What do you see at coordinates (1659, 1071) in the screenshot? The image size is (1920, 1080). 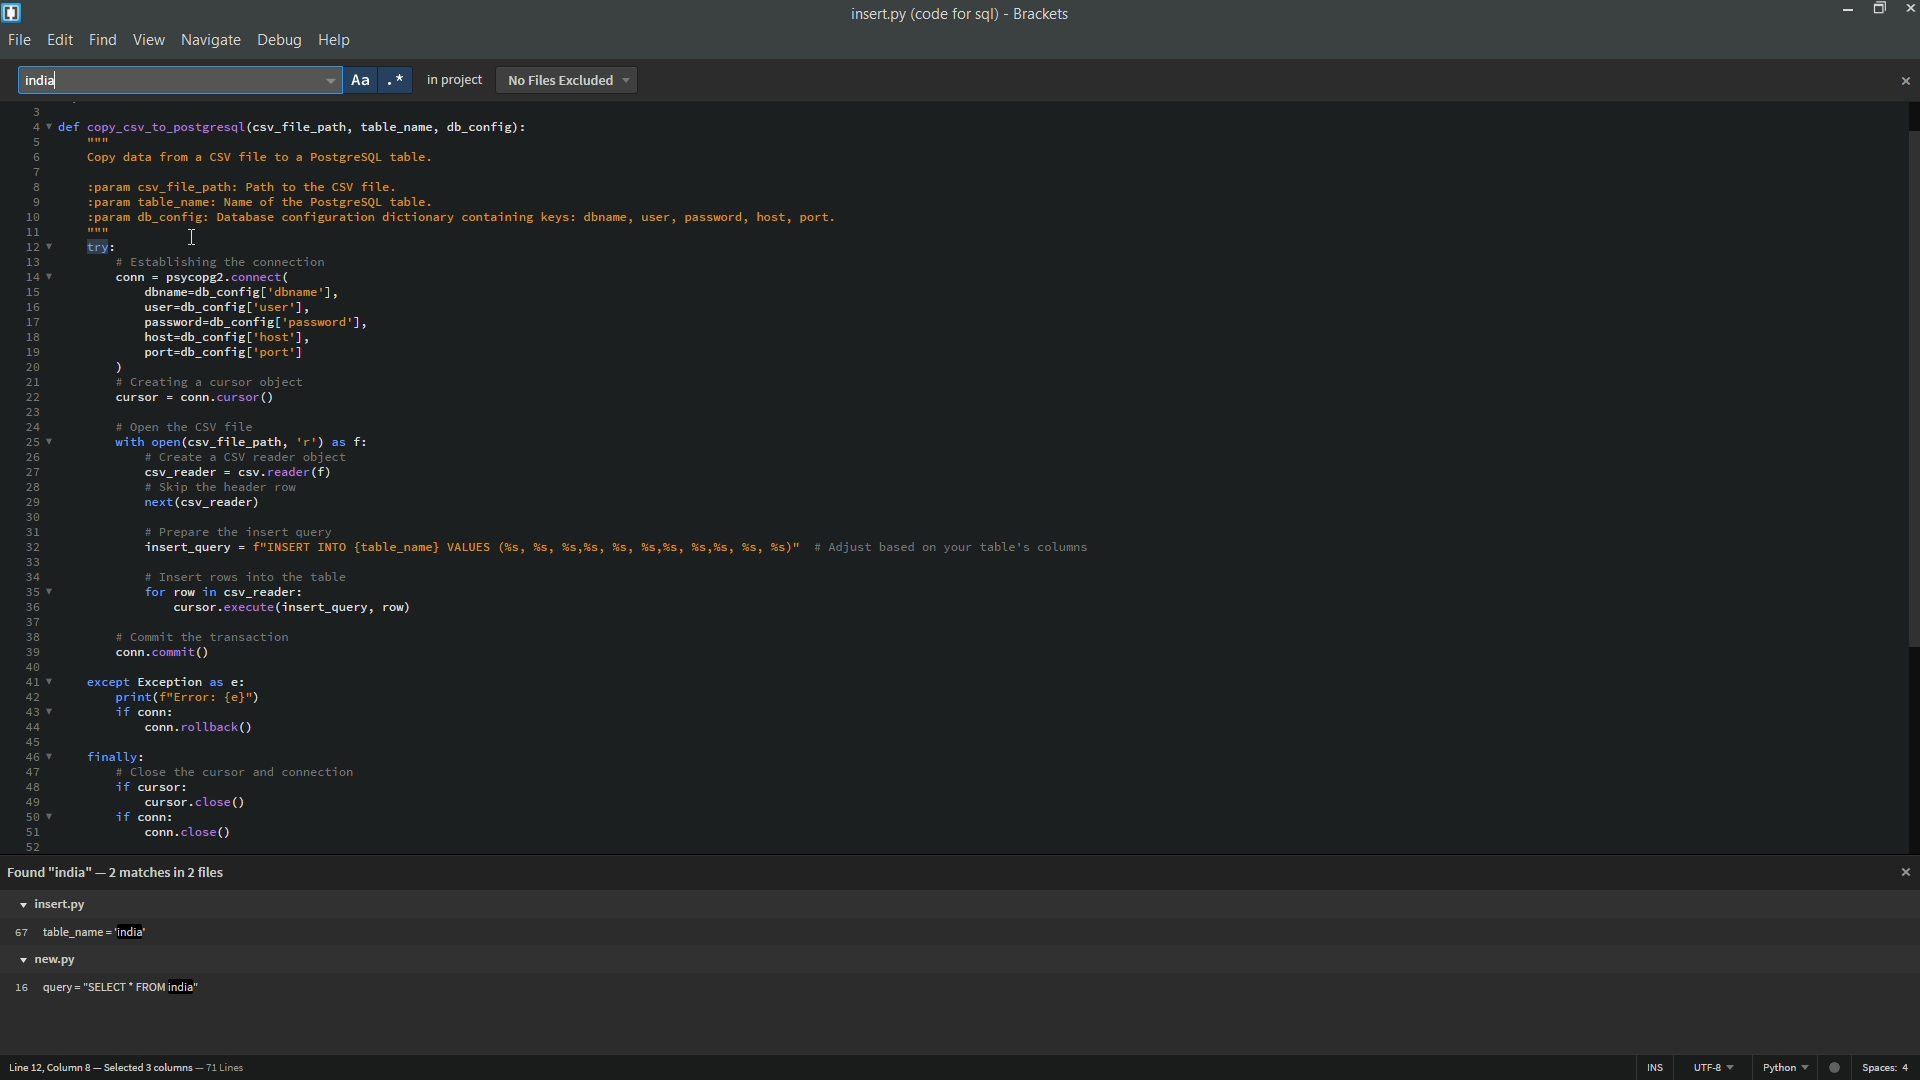 I see `ins` at bounding box center [1659, 1071].